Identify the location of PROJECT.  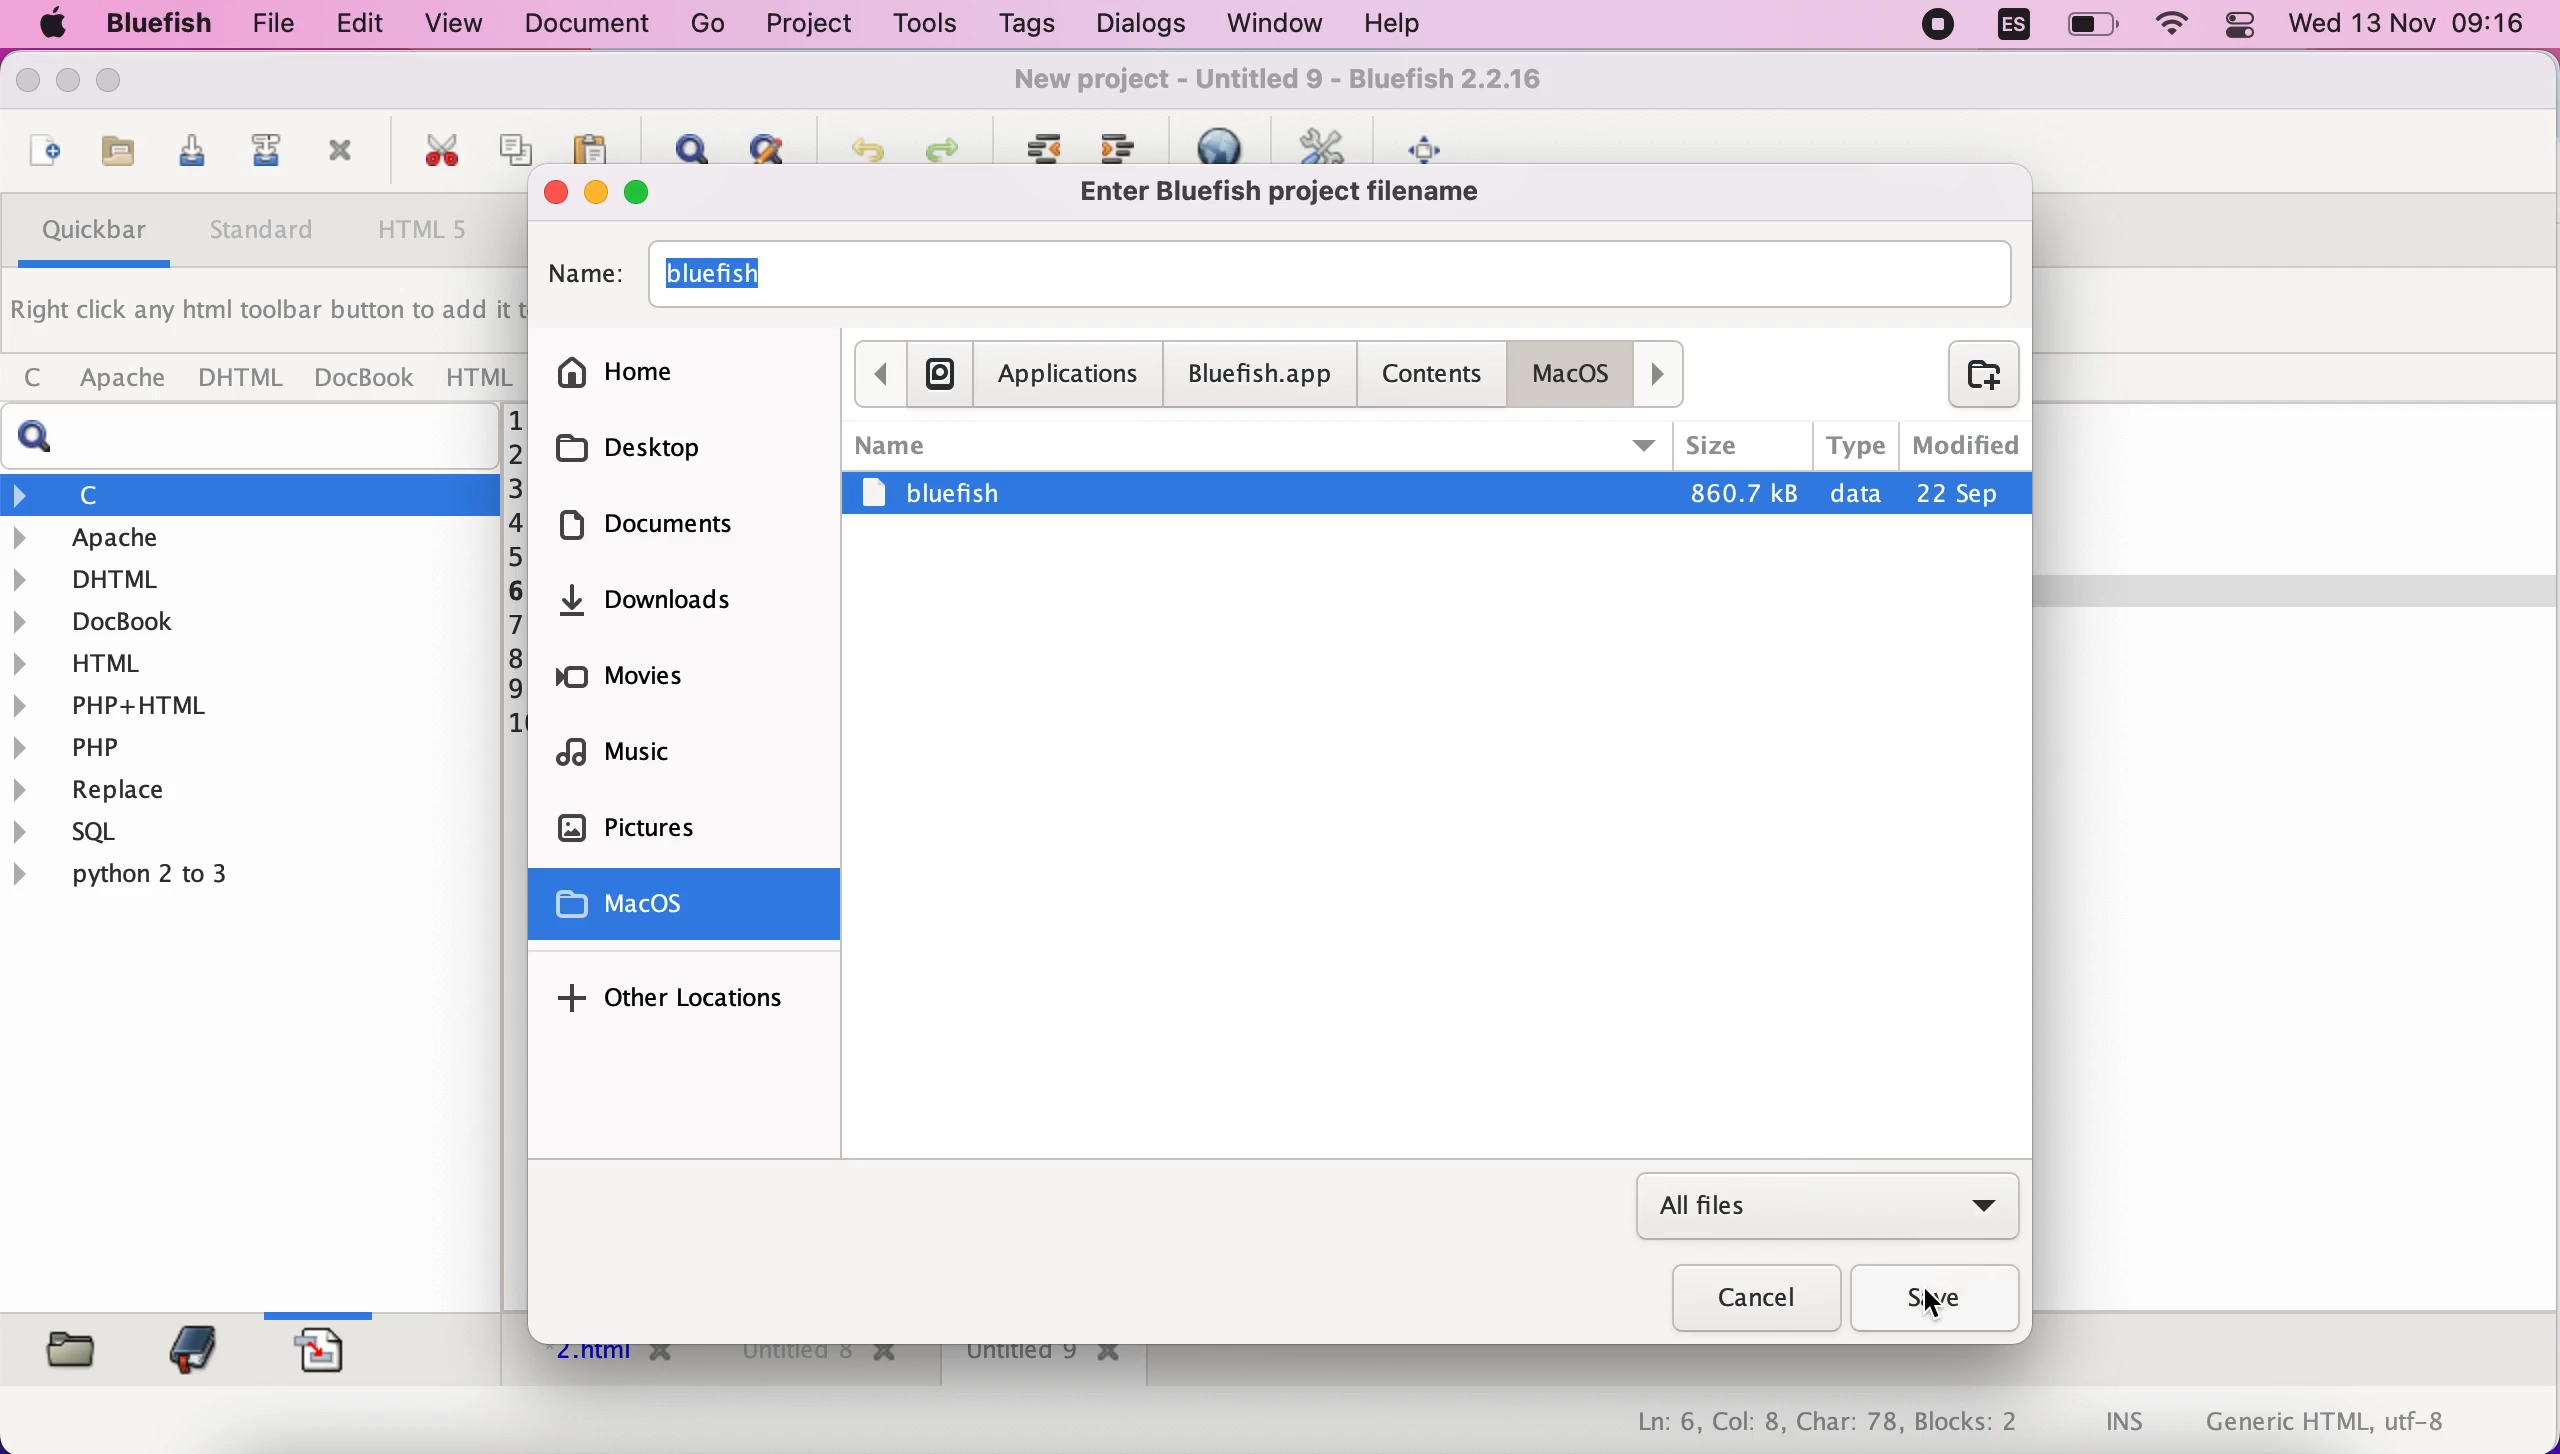
(807, 25).